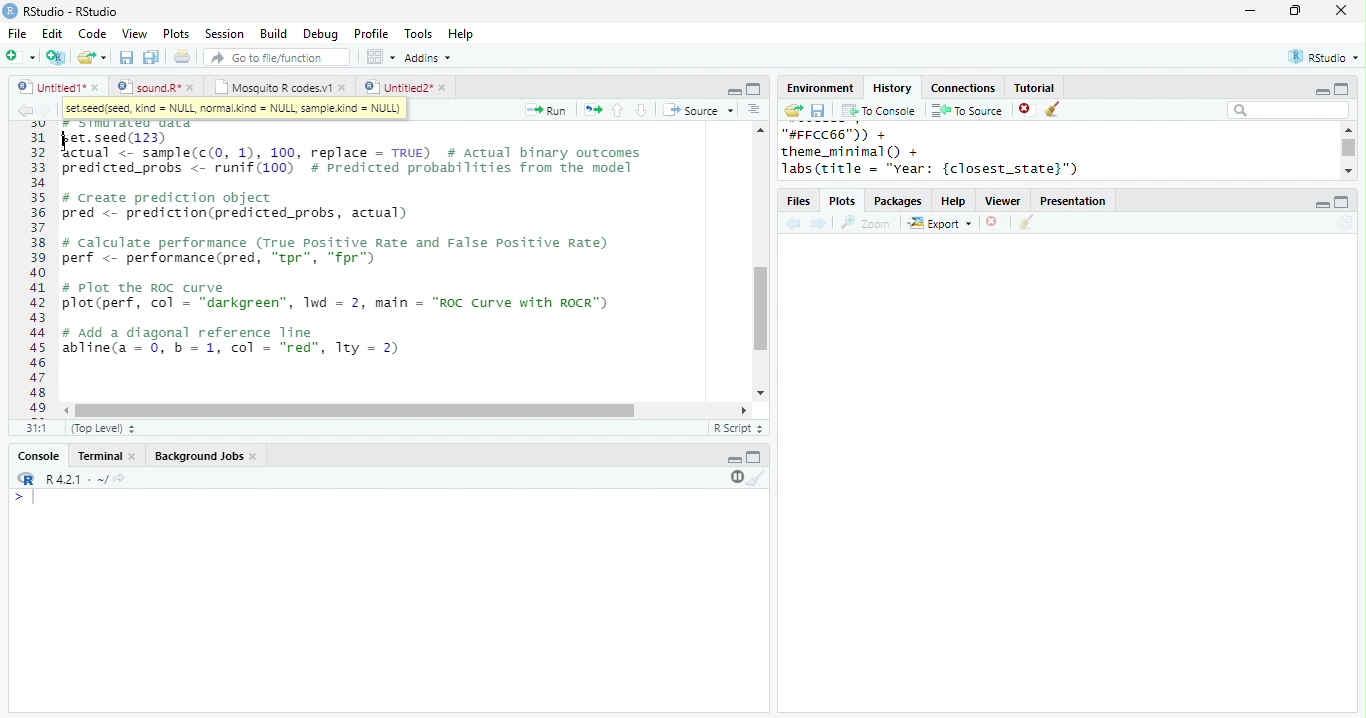  Describe the element at coordinates (134, 457) in the screenshot. I see `close` at that location.